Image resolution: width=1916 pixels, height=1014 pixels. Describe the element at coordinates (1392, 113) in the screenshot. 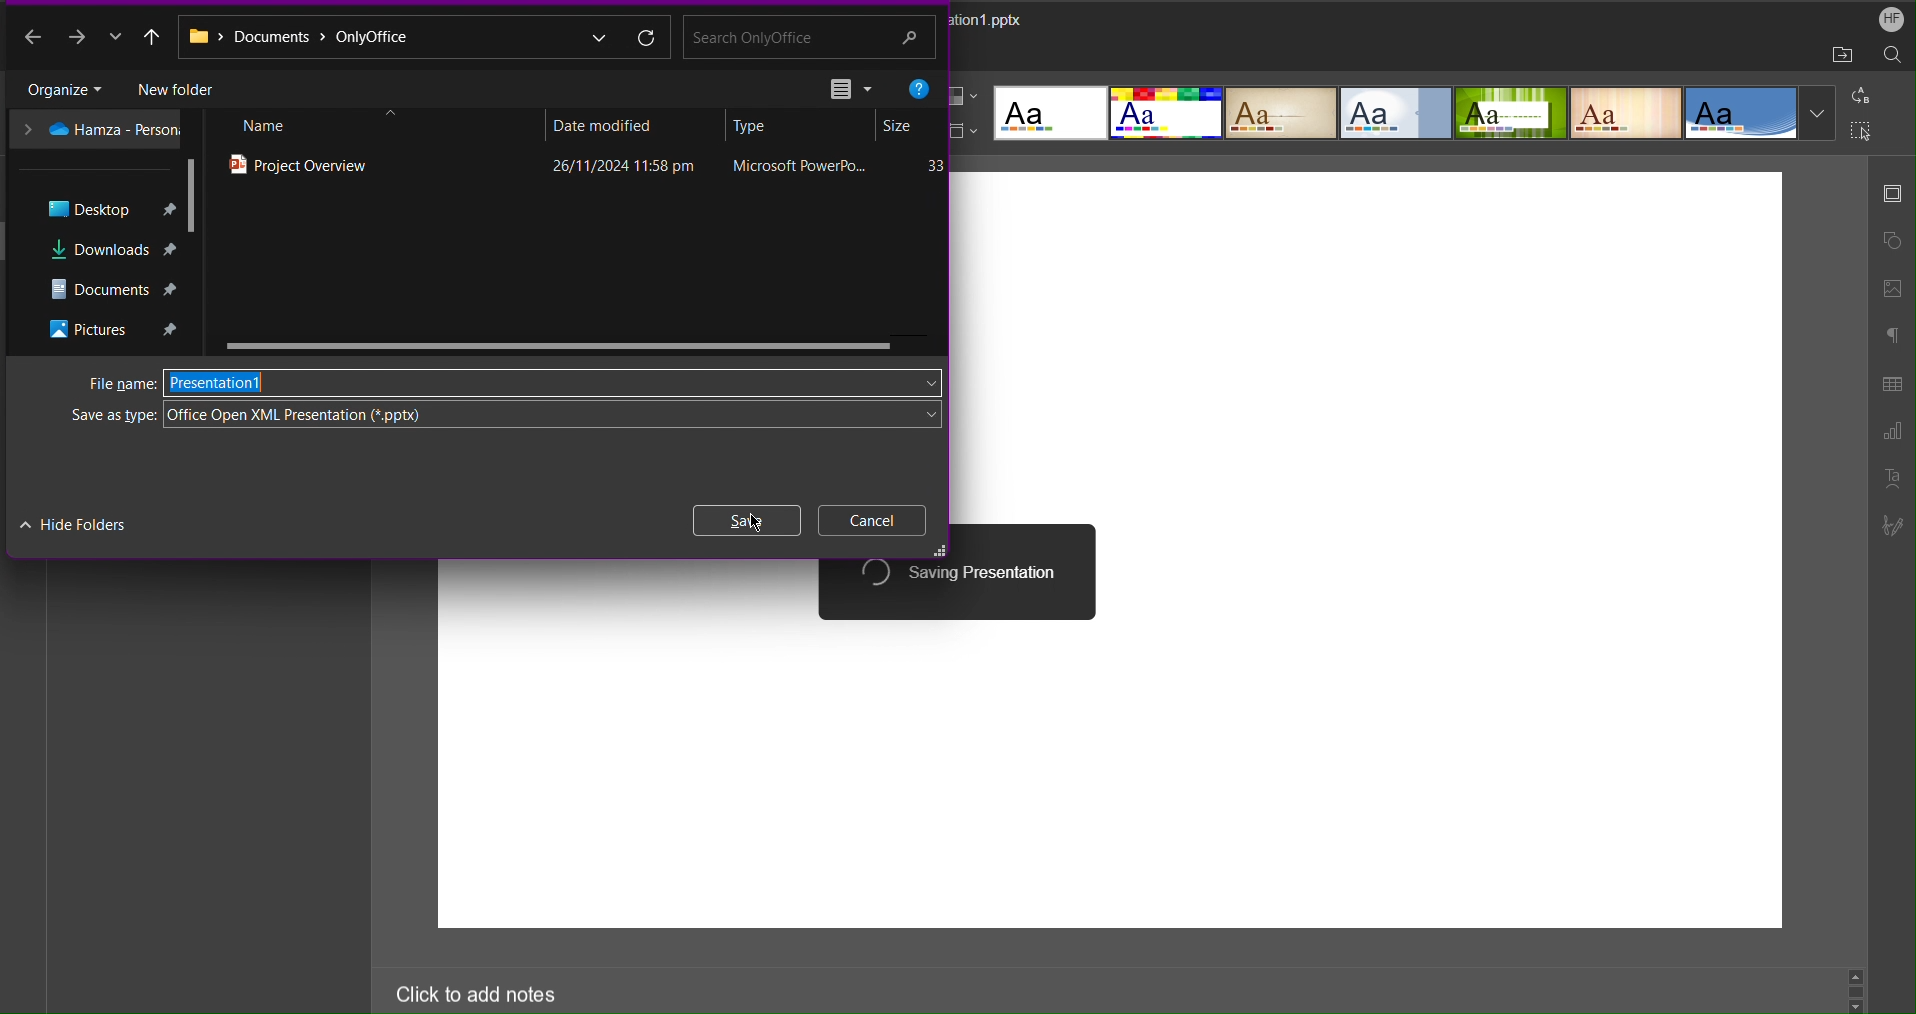

I see `Templates` at that location.